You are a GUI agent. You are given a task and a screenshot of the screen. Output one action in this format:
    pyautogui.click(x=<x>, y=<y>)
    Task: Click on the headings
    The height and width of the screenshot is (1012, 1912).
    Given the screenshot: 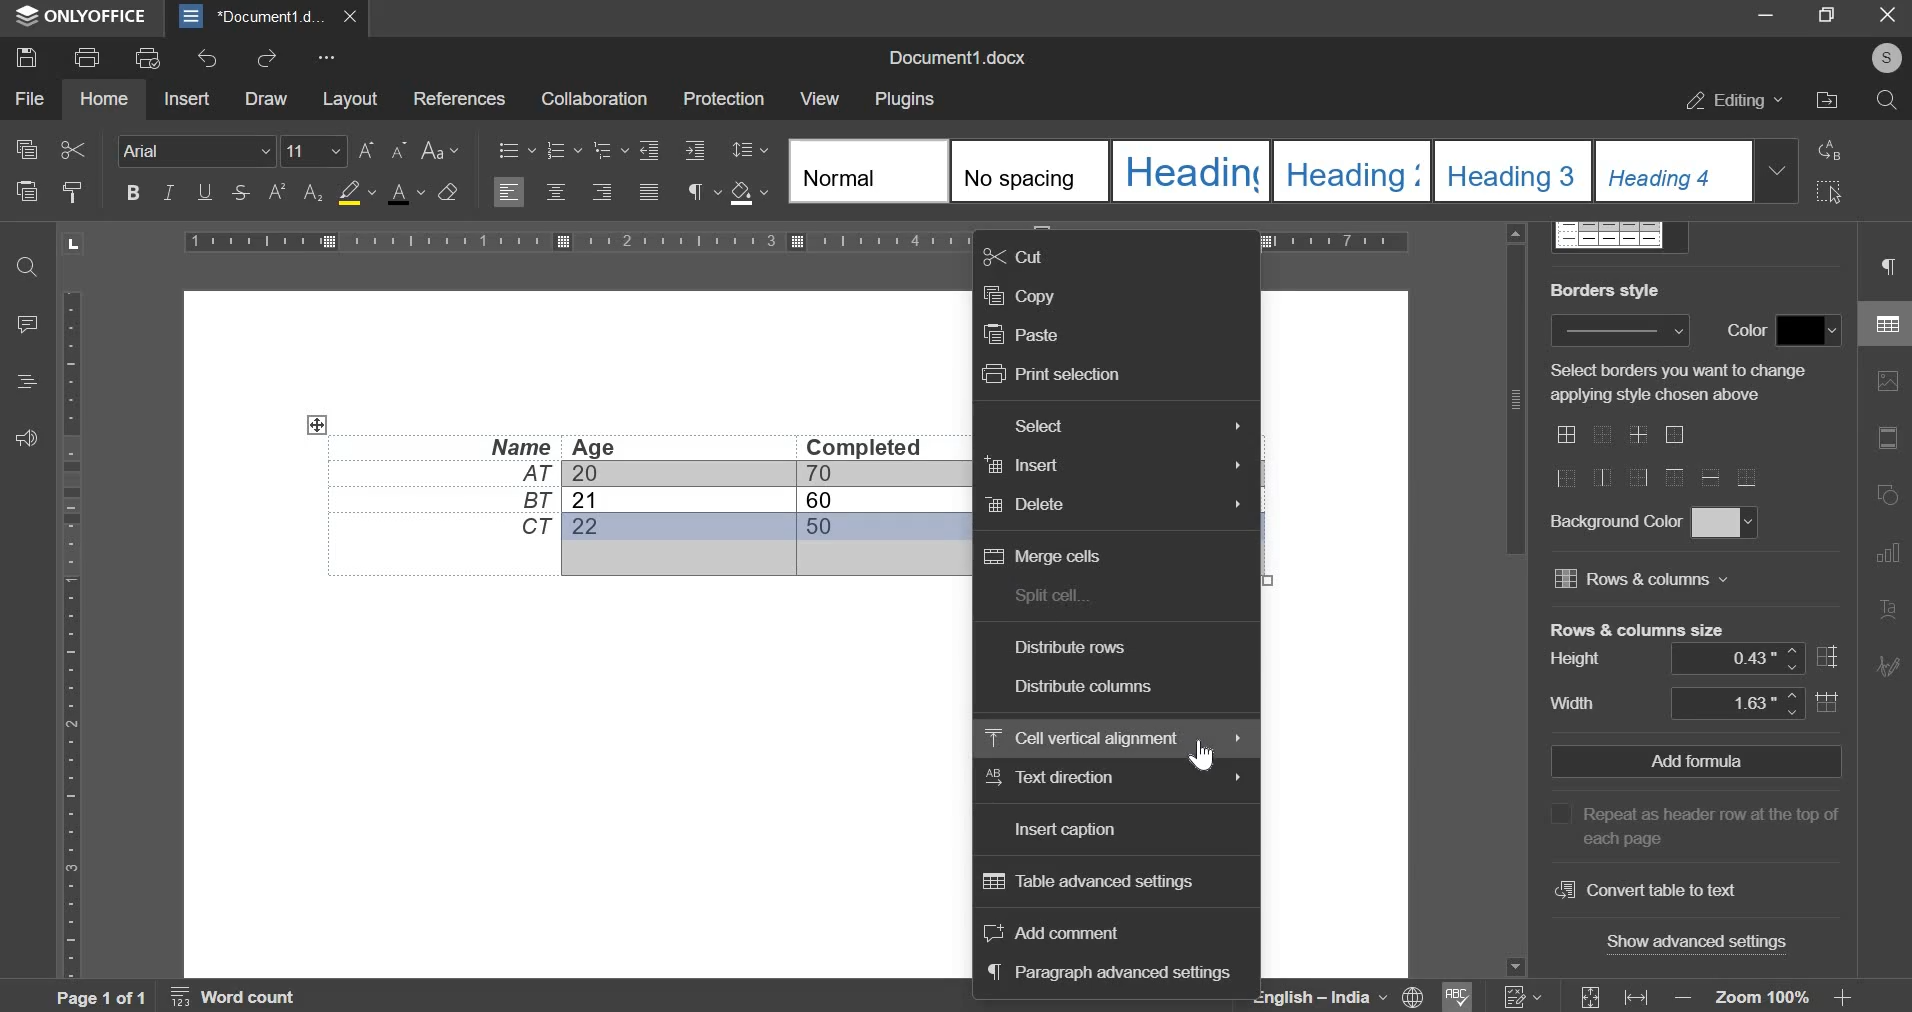 What is the action you would take?
    pyautogui.click(x=28, y=379)
    